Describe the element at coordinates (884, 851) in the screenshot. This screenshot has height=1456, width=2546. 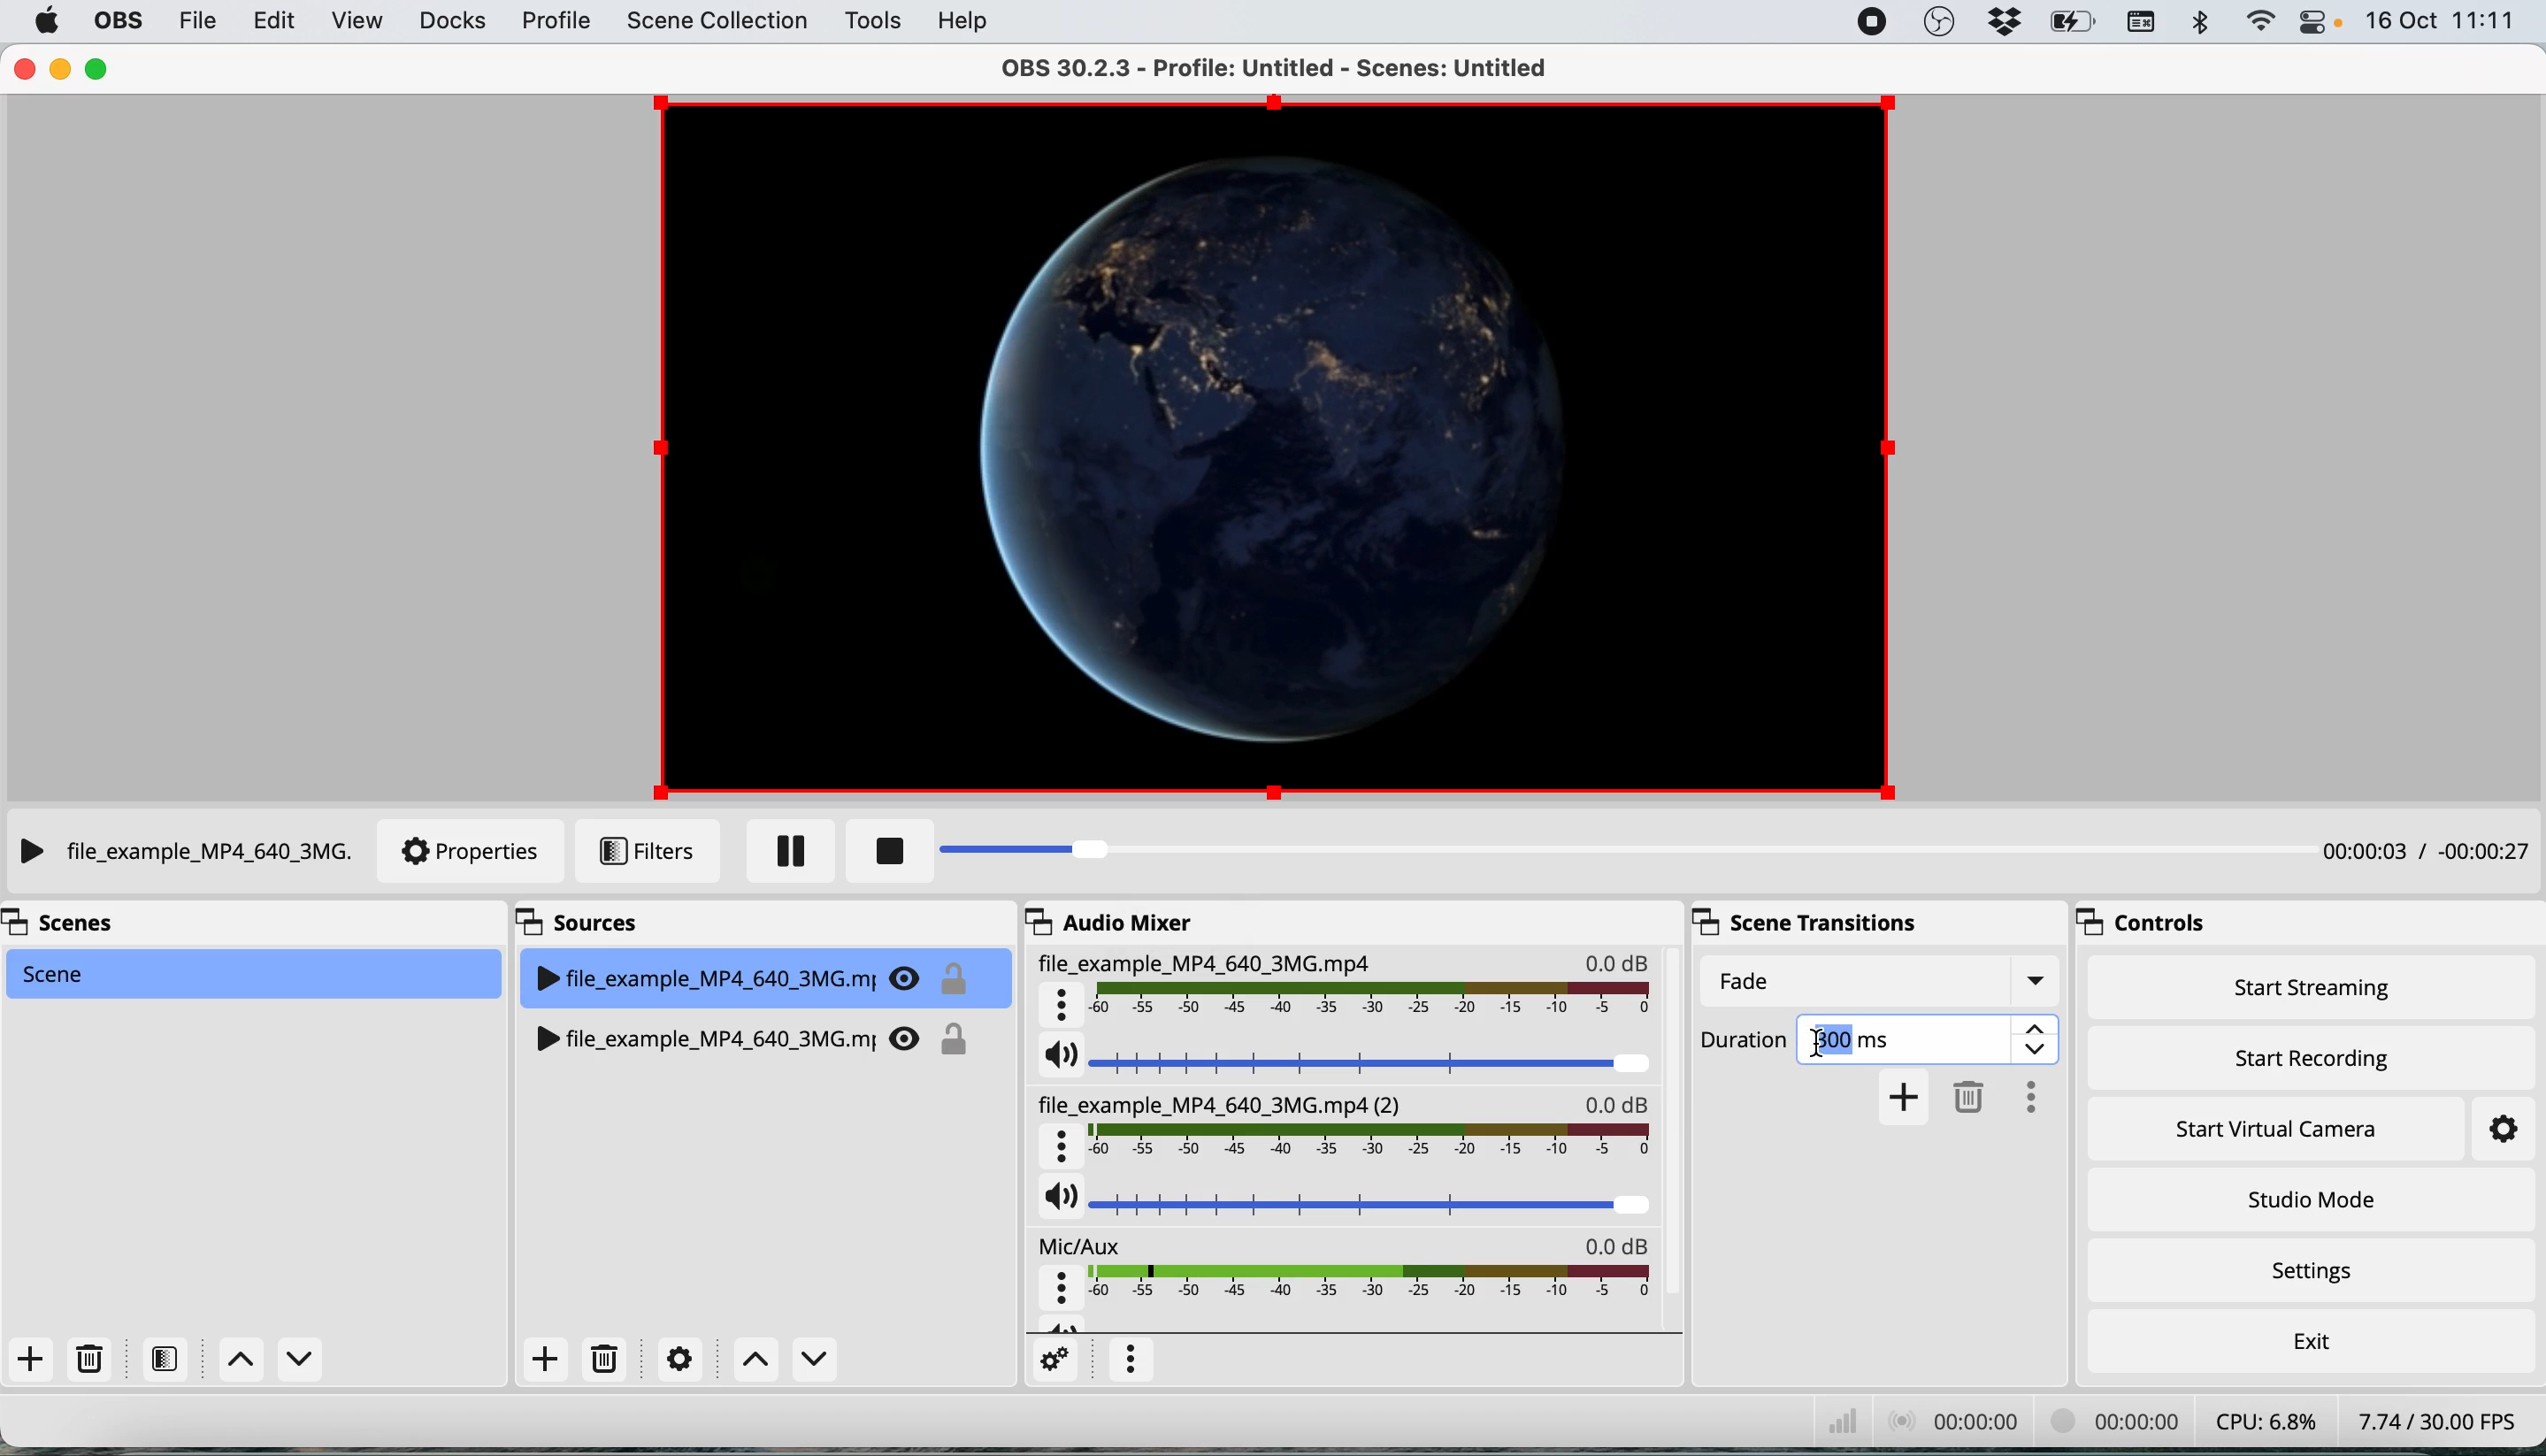
I see `stop` at that location.